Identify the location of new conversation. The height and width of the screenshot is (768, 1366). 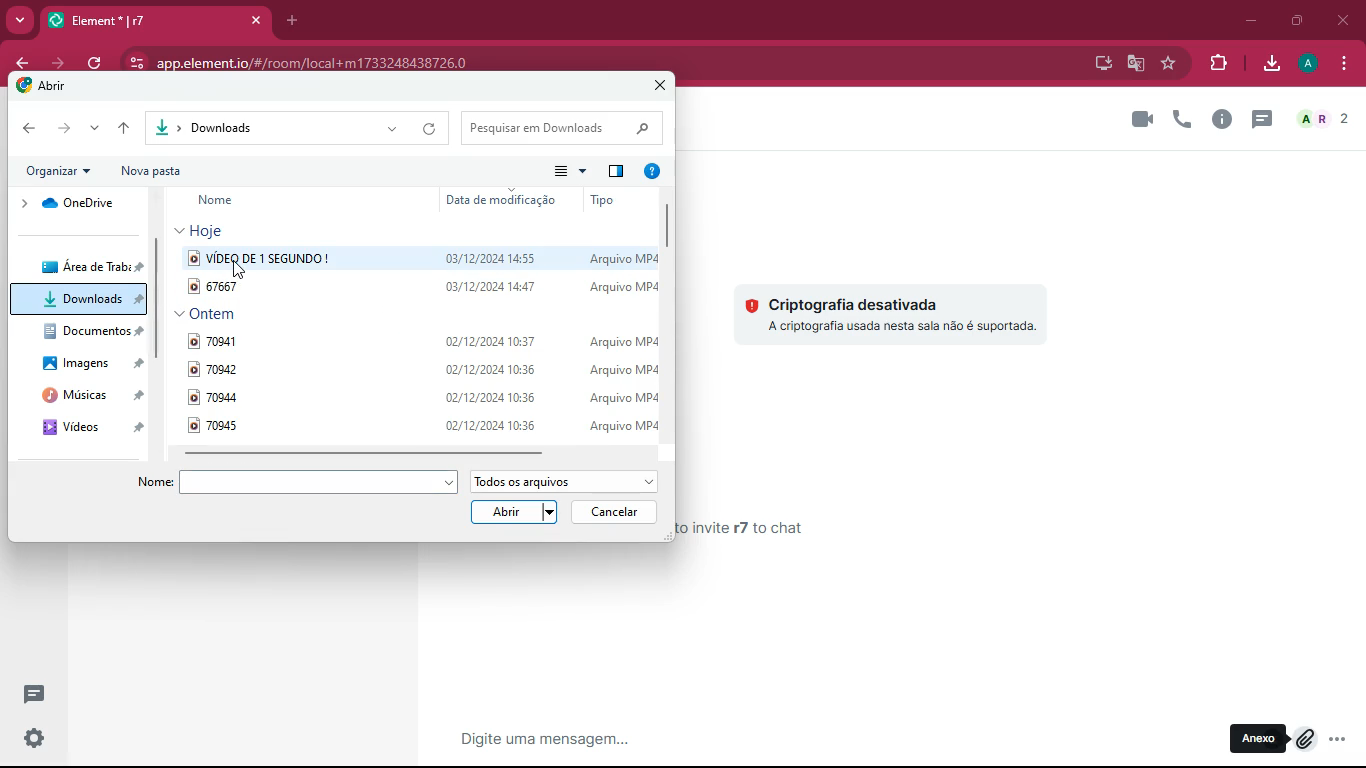
(37, 696).